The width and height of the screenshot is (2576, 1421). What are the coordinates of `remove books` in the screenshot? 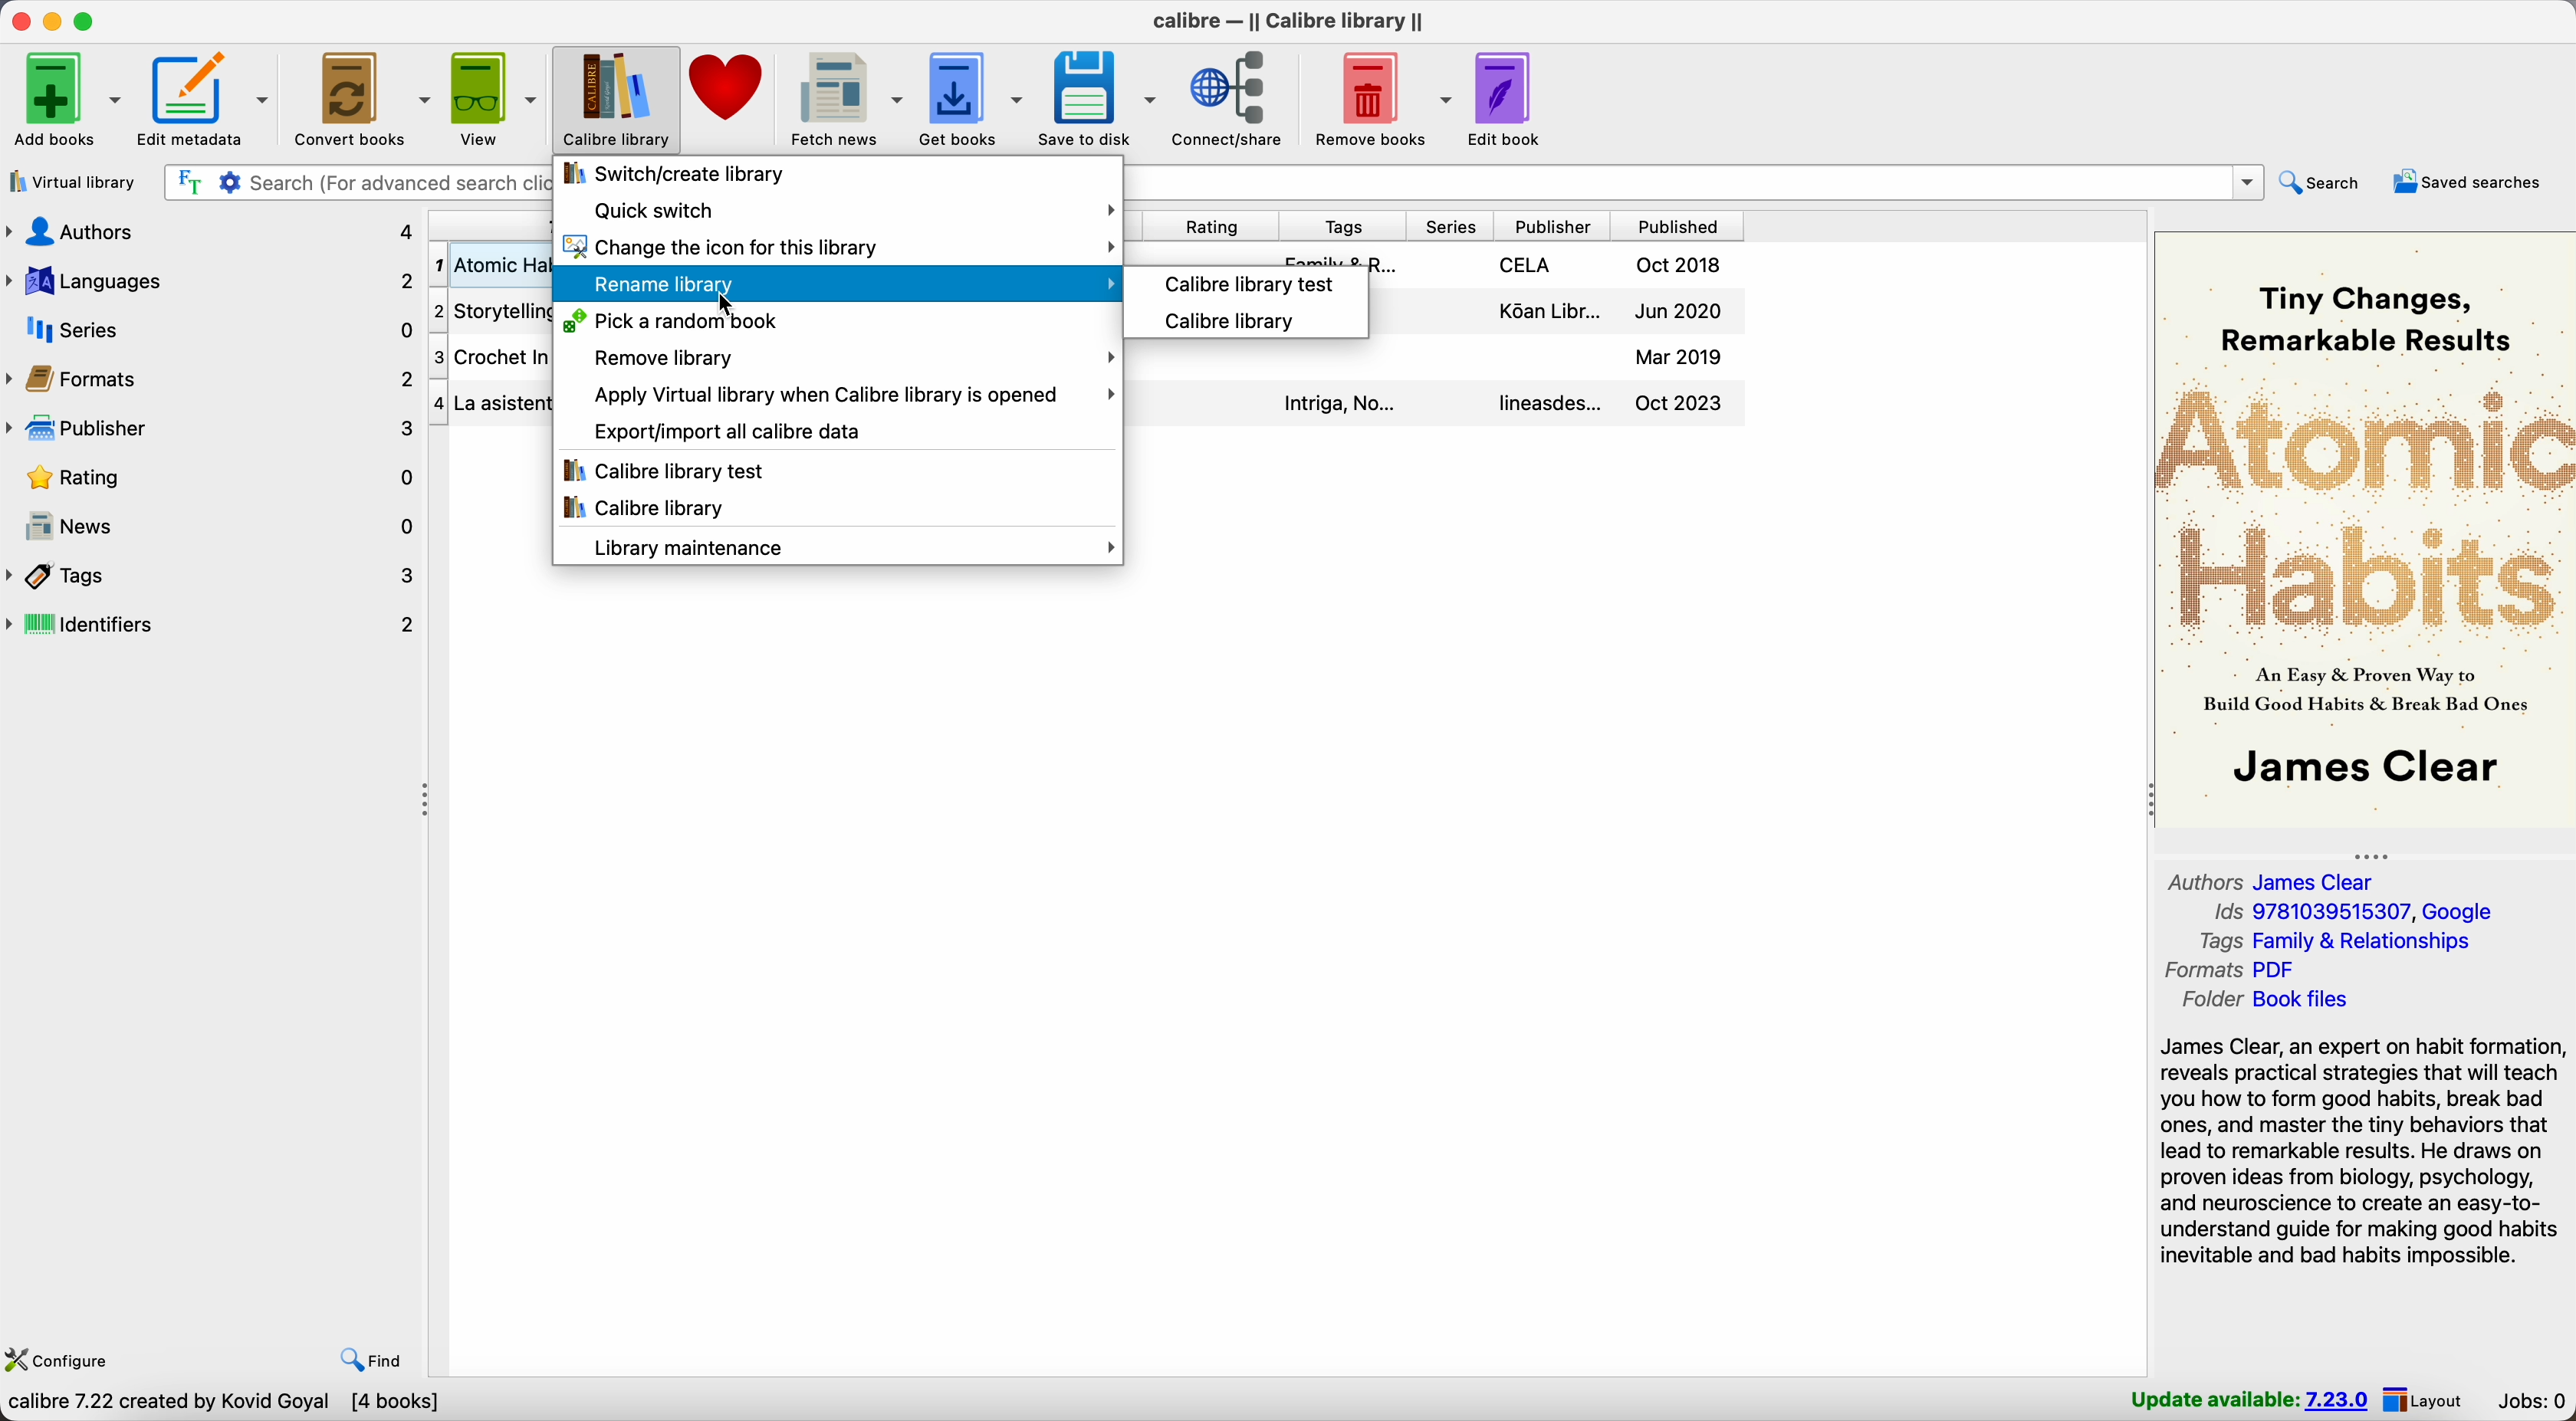 It's located at (1383, 100).